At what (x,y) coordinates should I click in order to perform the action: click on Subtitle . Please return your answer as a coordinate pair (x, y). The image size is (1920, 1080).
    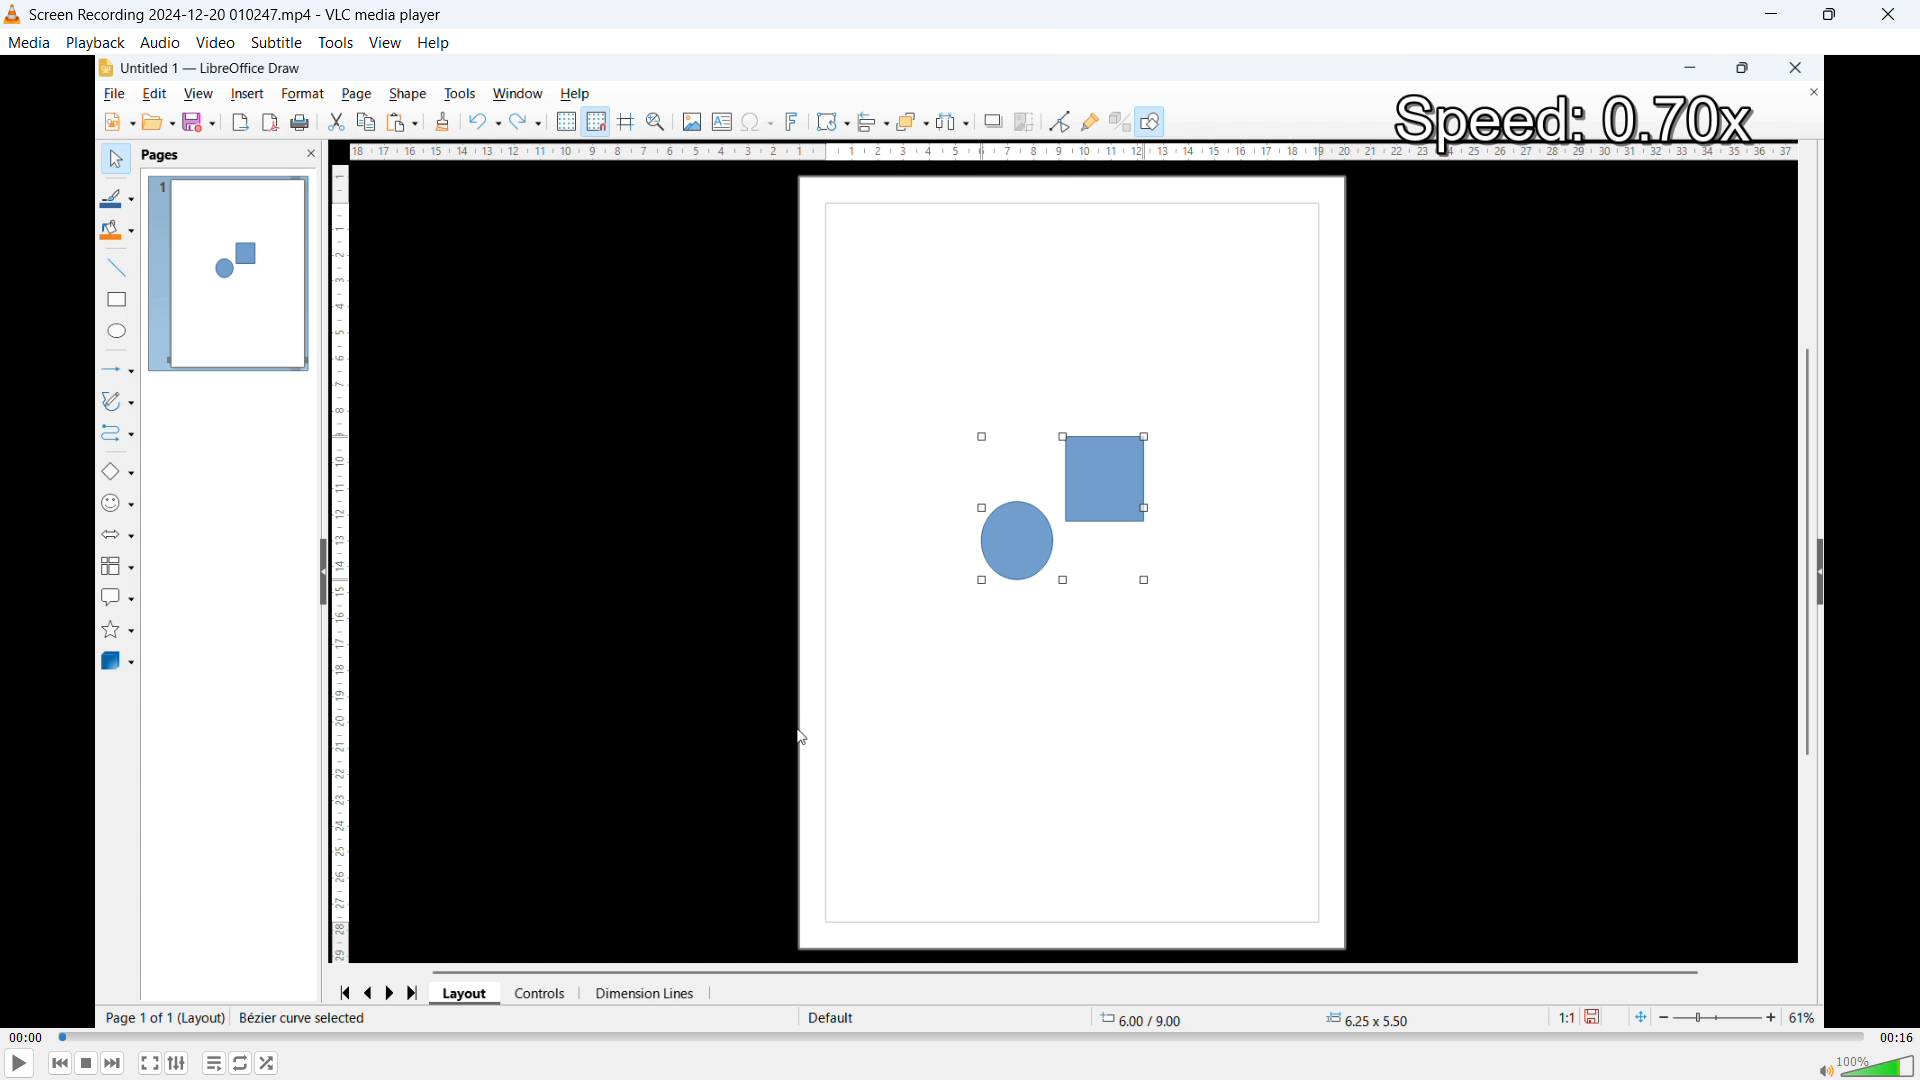
    Looking at the image, I should click on (276, 42).